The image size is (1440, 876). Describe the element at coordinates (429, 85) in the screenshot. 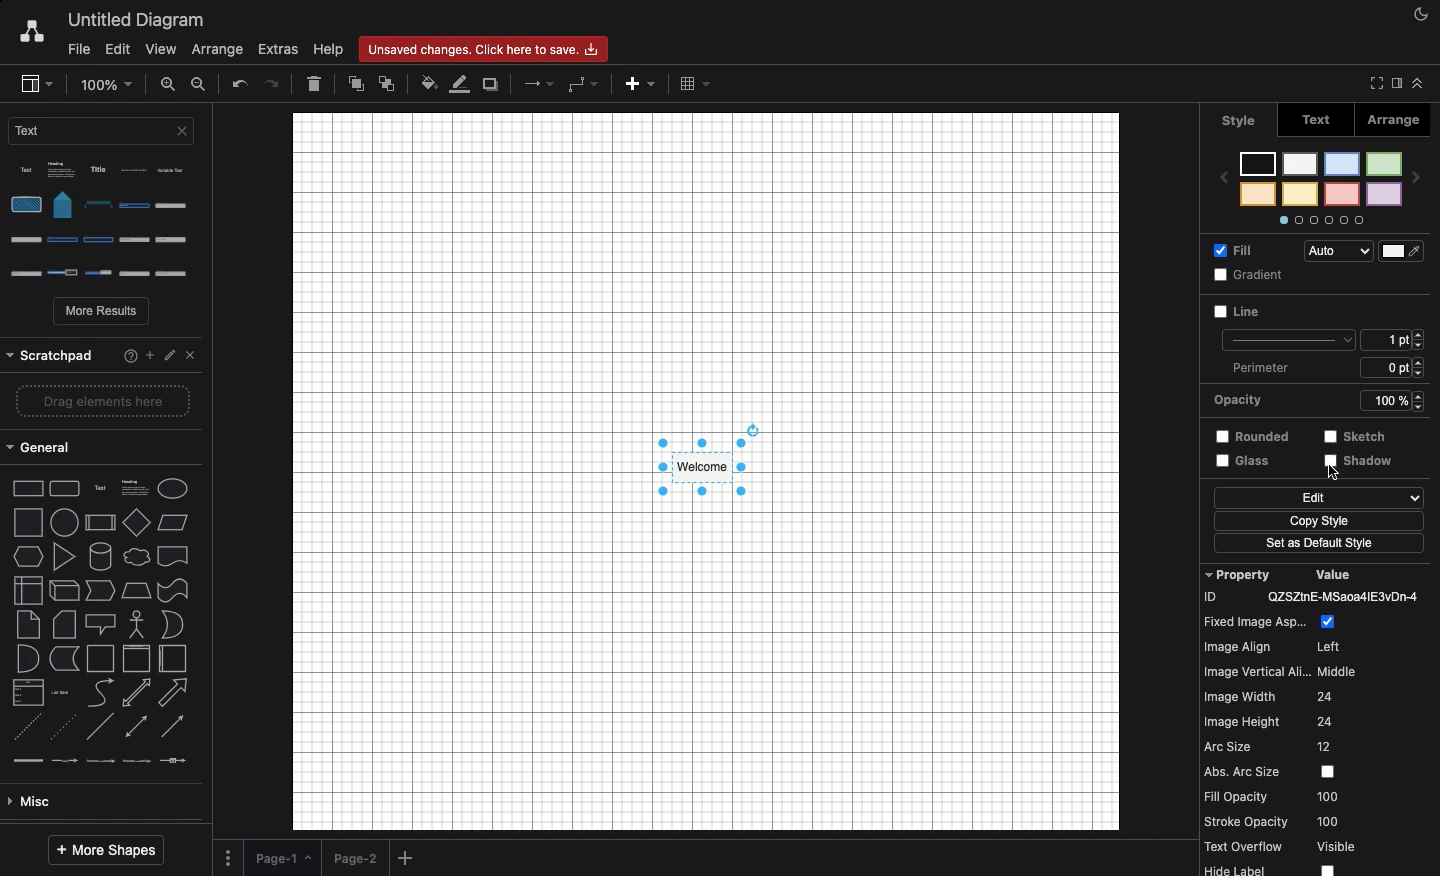

I see `Fill color` at that location.